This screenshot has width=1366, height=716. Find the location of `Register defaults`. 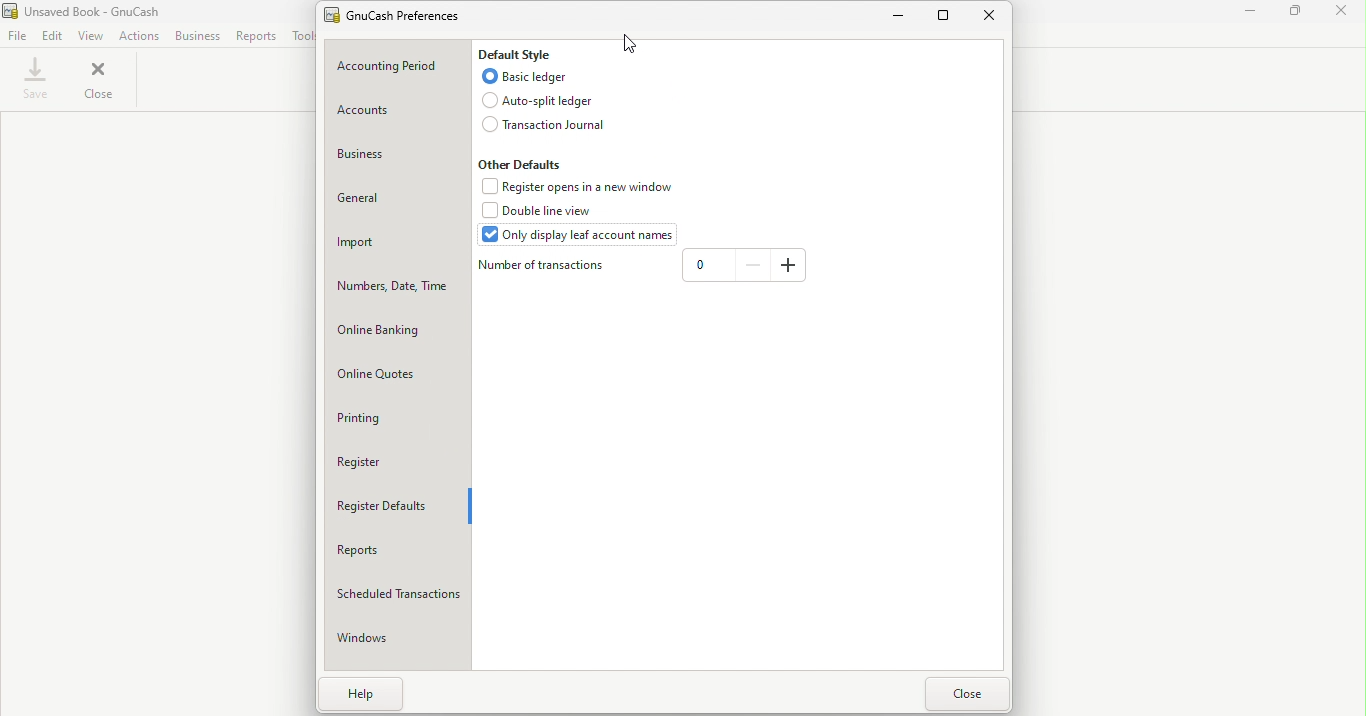

Register defaults is located at coordinates (395, 503).